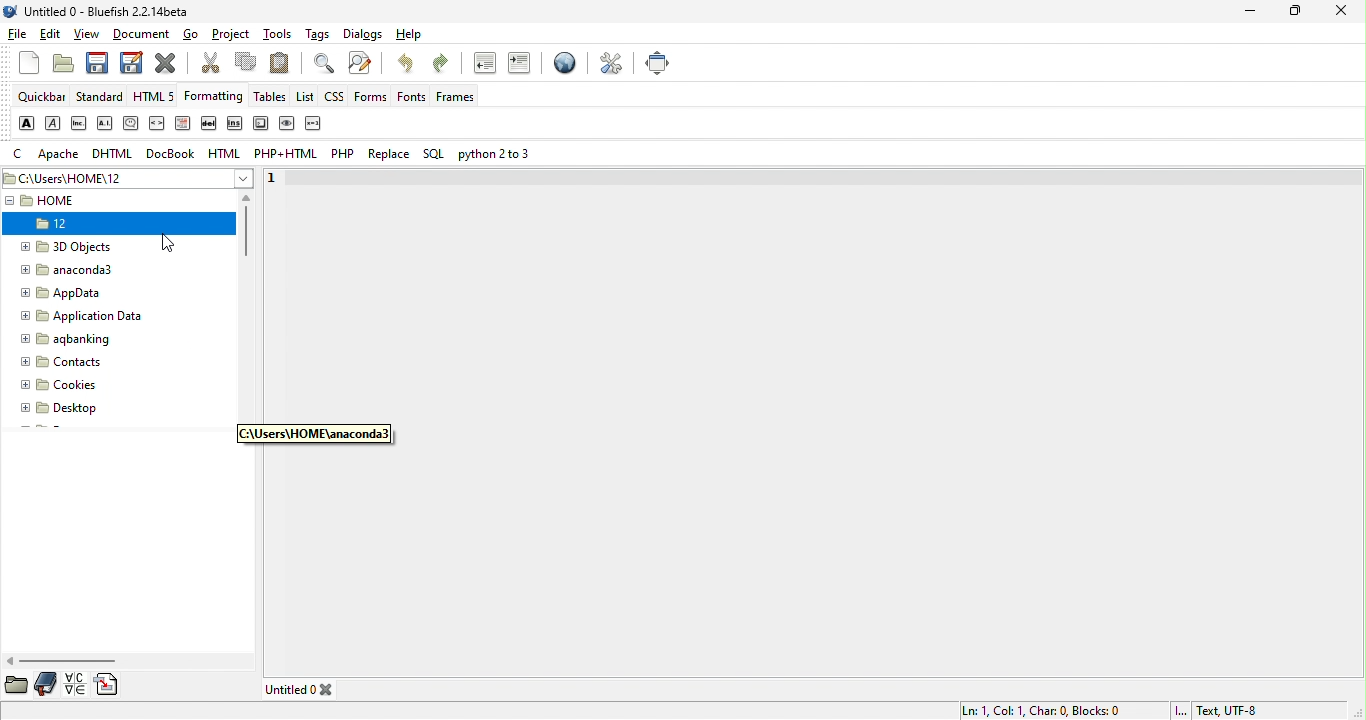 Image resolution: width=1366 pixels, height=720 pixels. Describe the element at coordinates (182, 125) in the screenshot. I see `definition` at that location.